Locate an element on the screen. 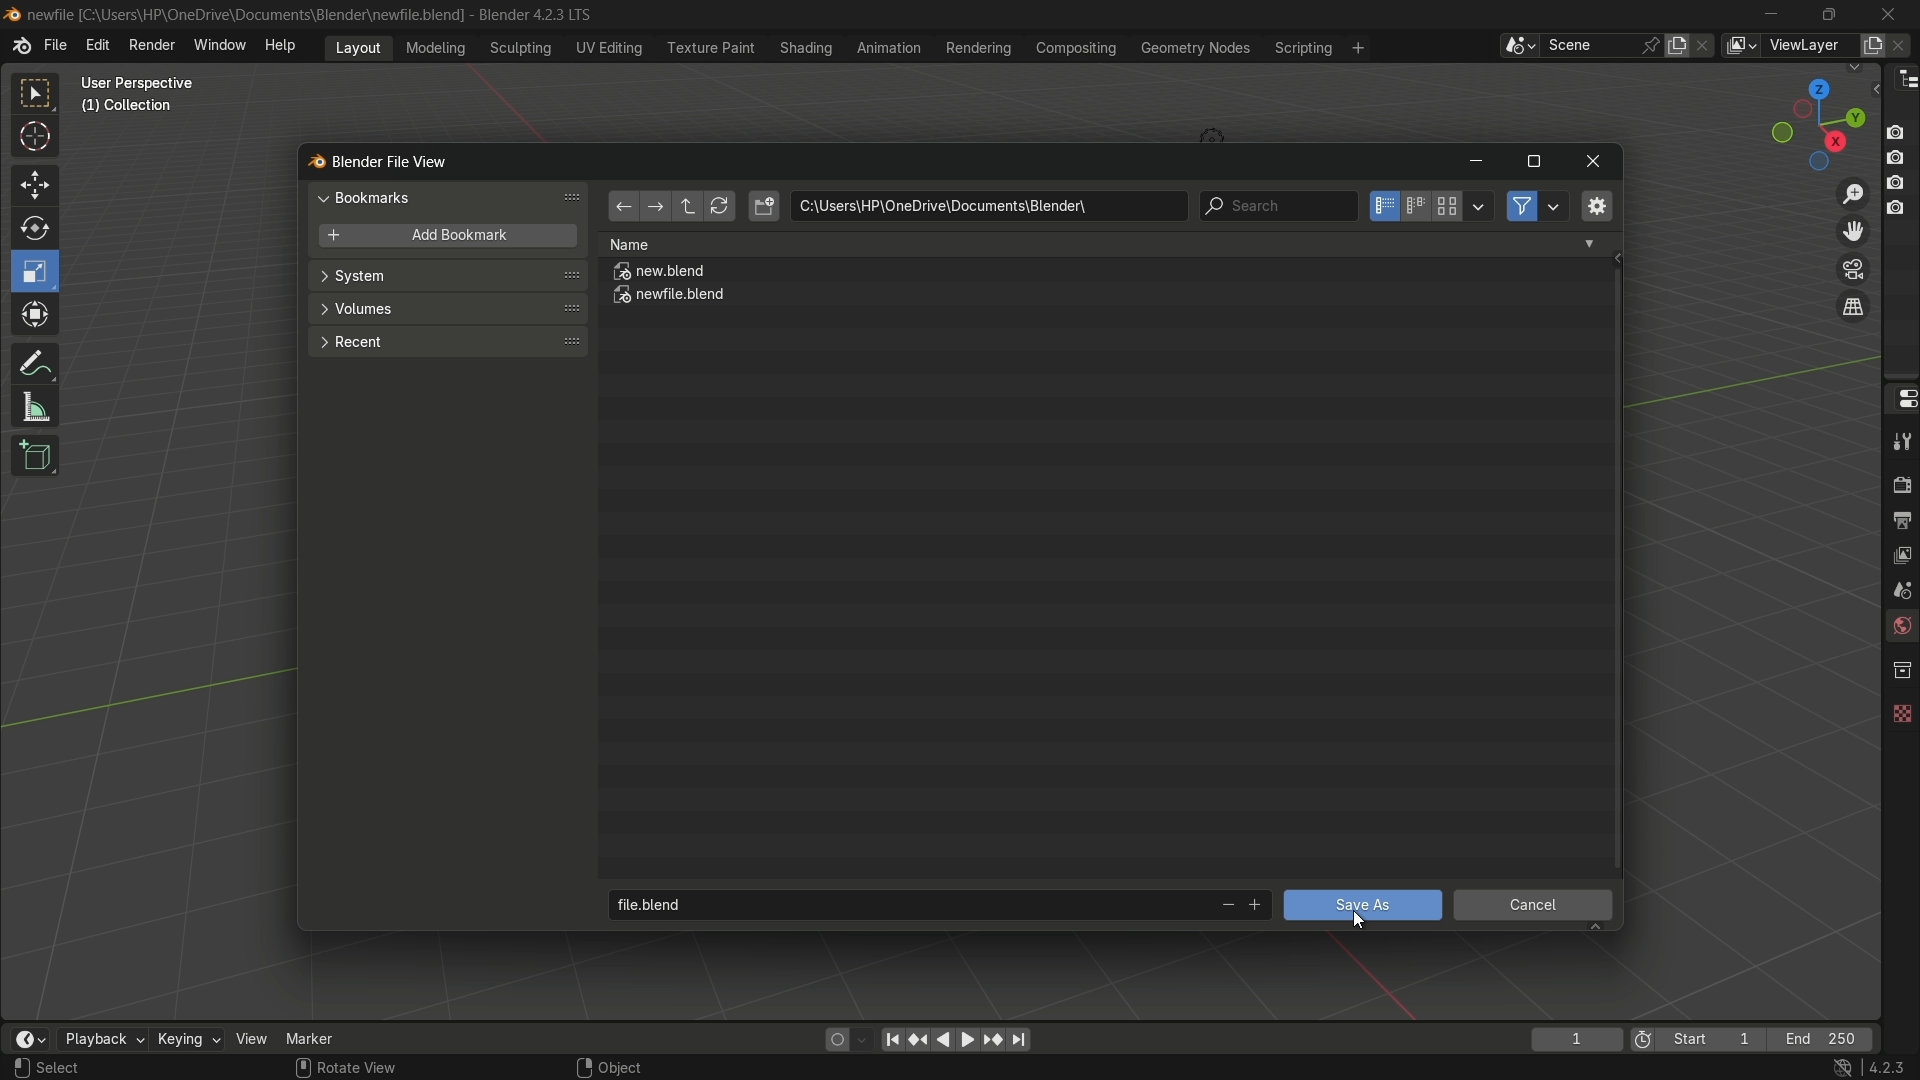  view layer is located at coordinates (1900, 553).